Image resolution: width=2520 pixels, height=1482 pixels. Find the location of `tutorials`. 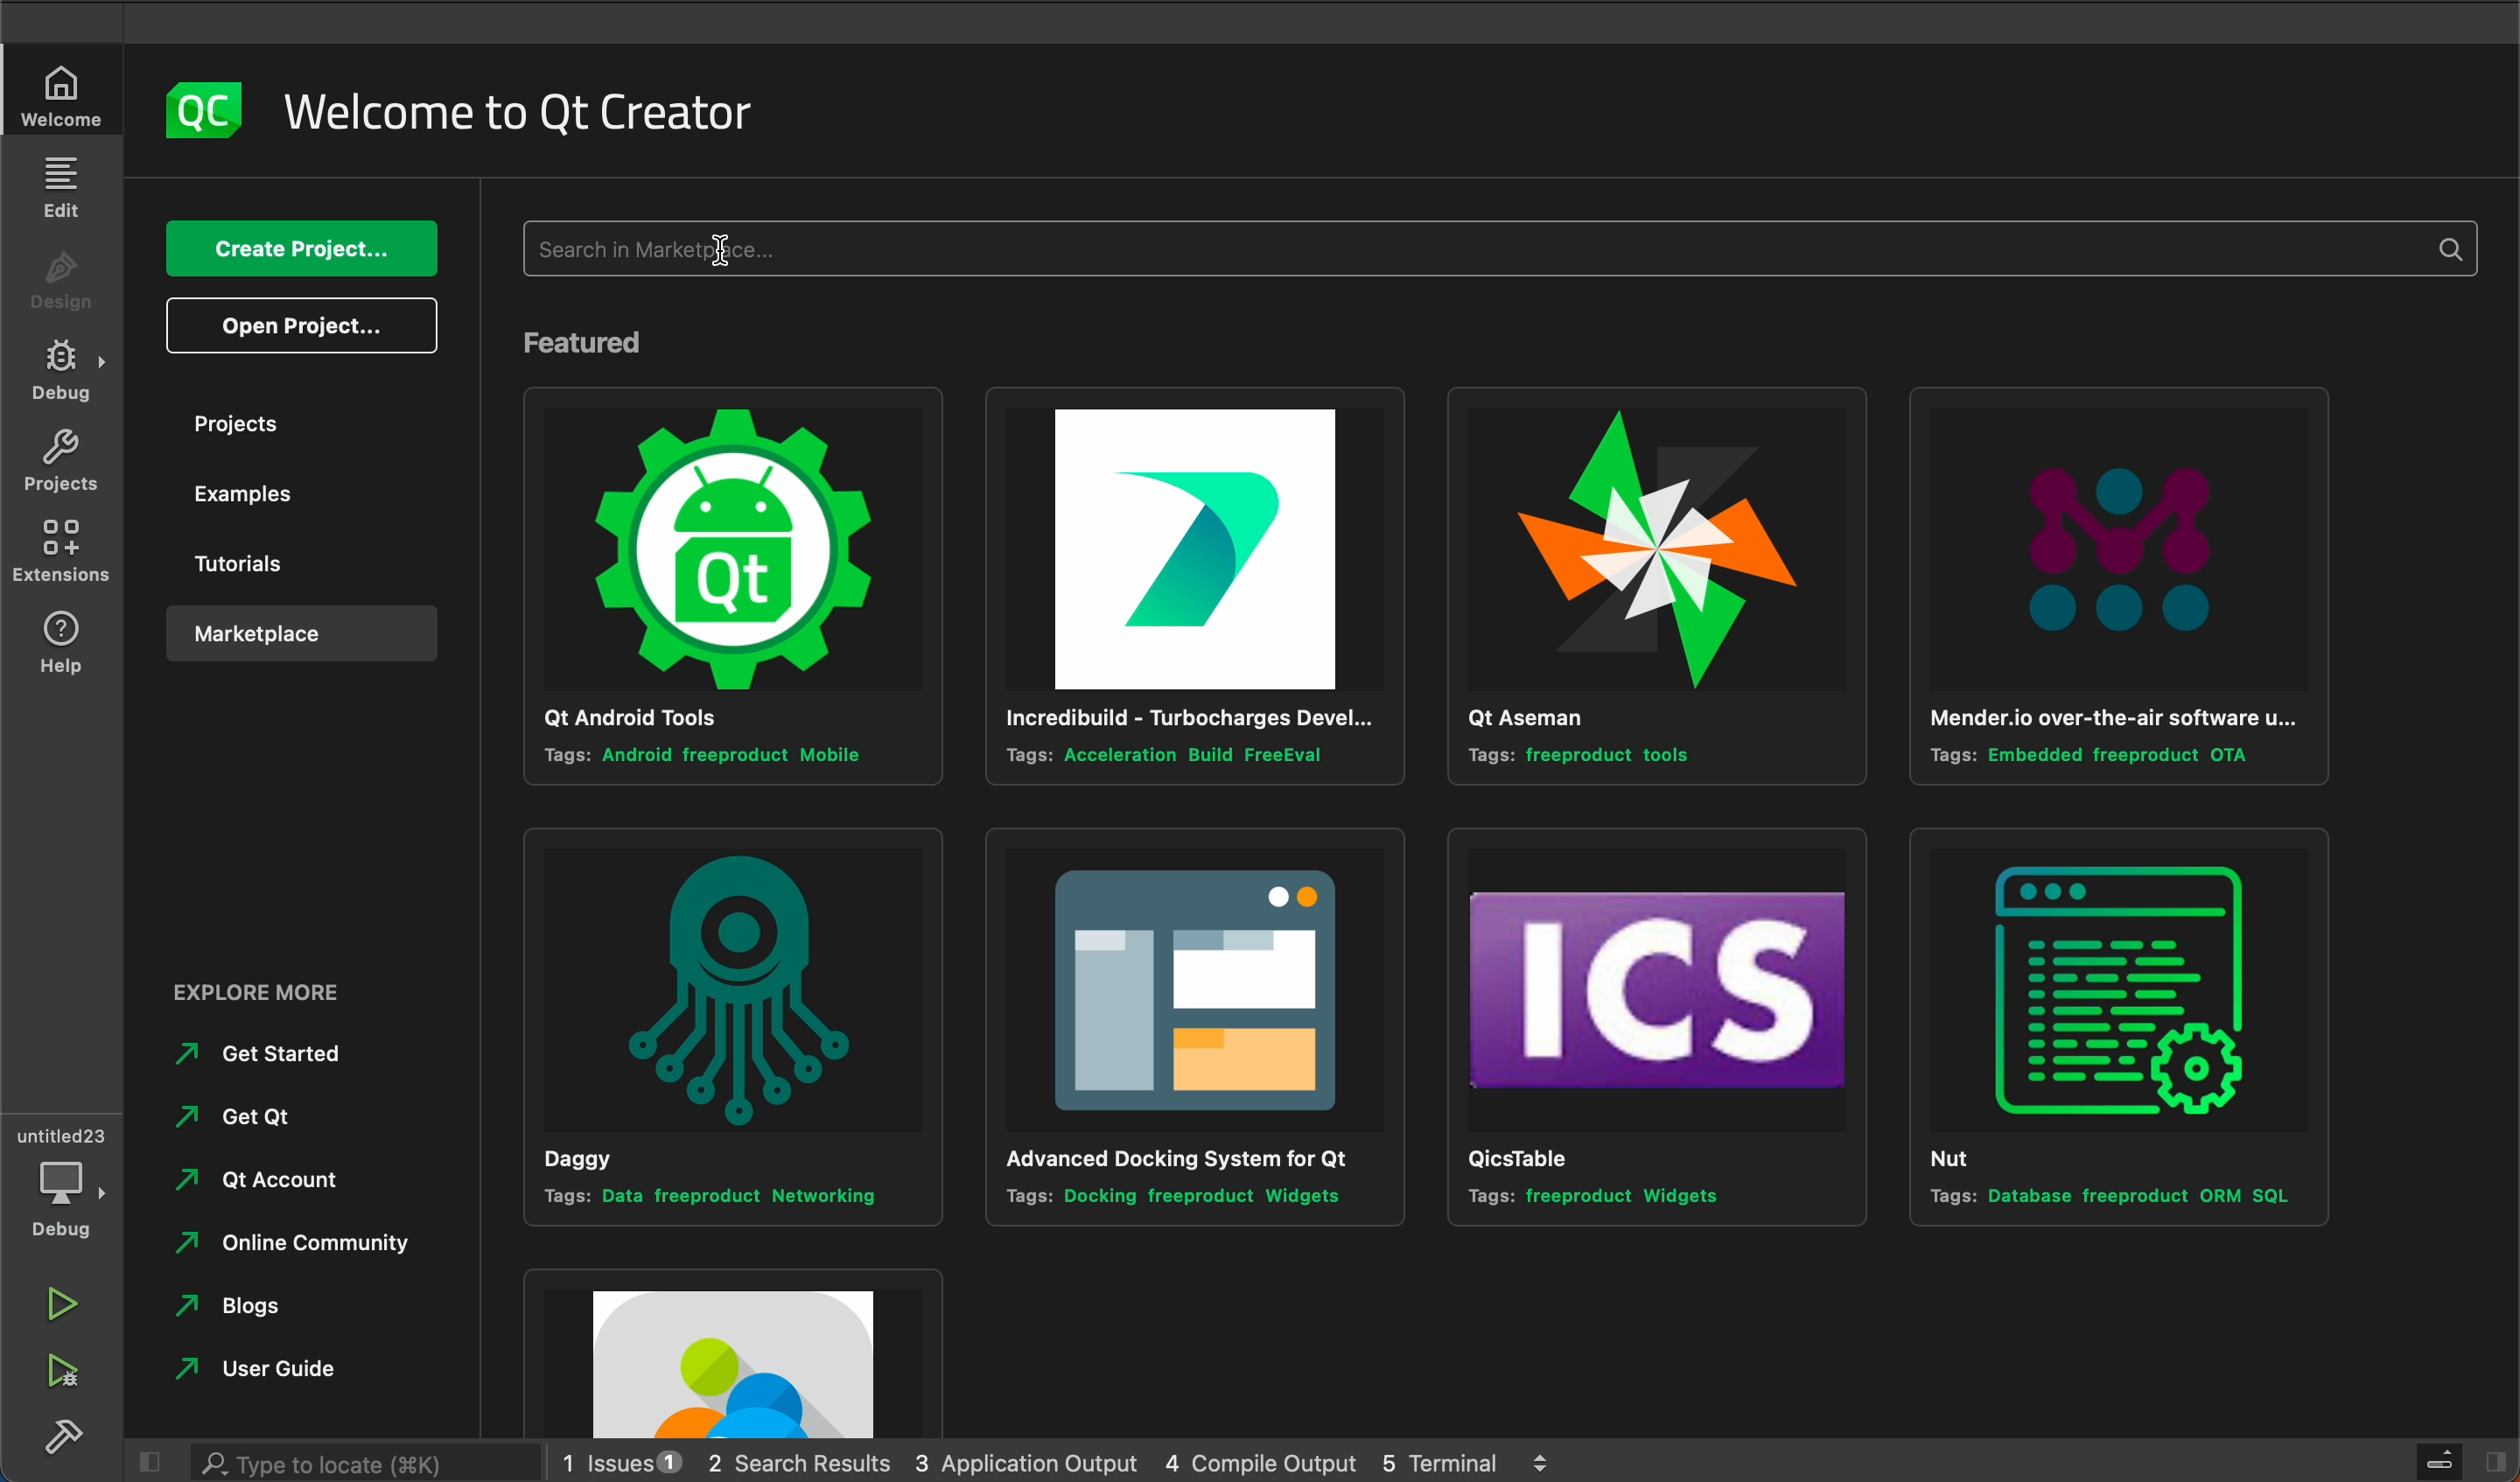

tutorials is located at coordinates (293, 565).